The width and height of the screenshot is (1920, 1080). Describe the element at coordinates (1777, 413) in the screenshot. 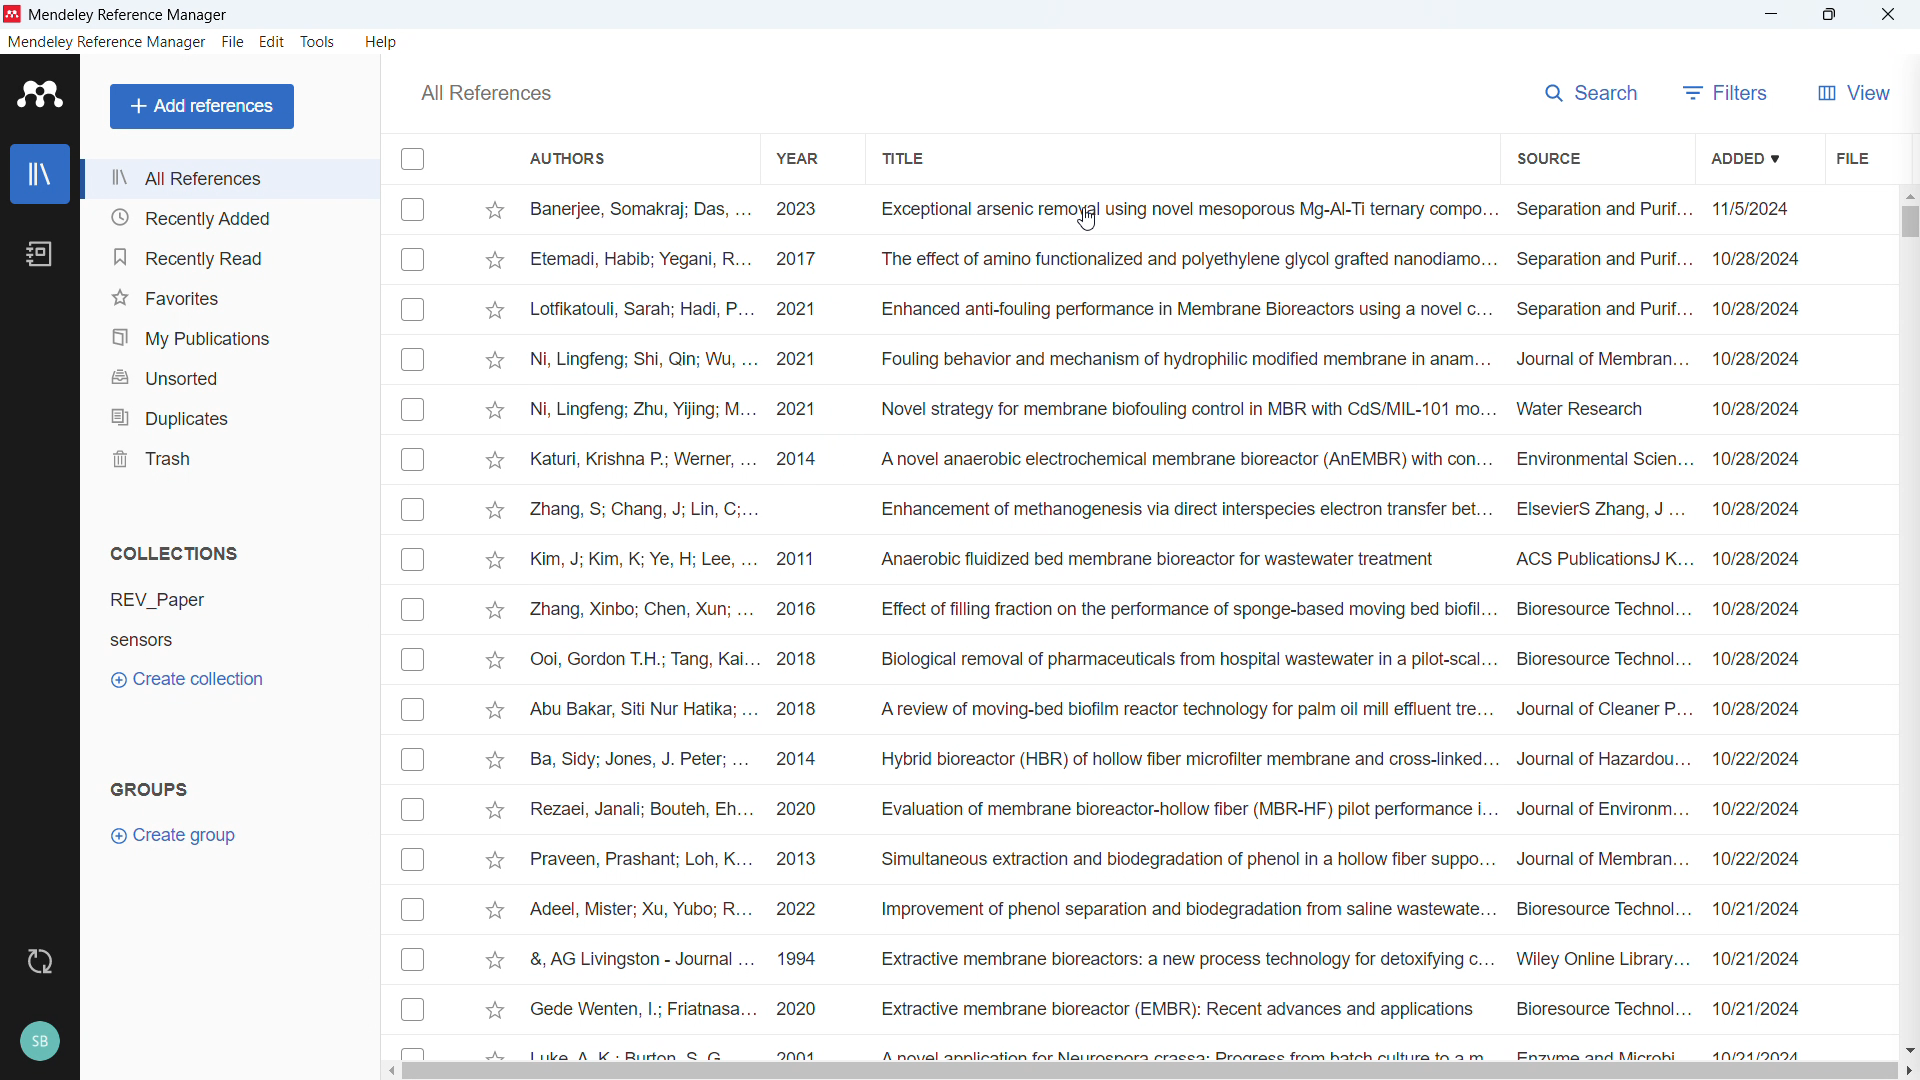

I see `10/28/2024` at that location.